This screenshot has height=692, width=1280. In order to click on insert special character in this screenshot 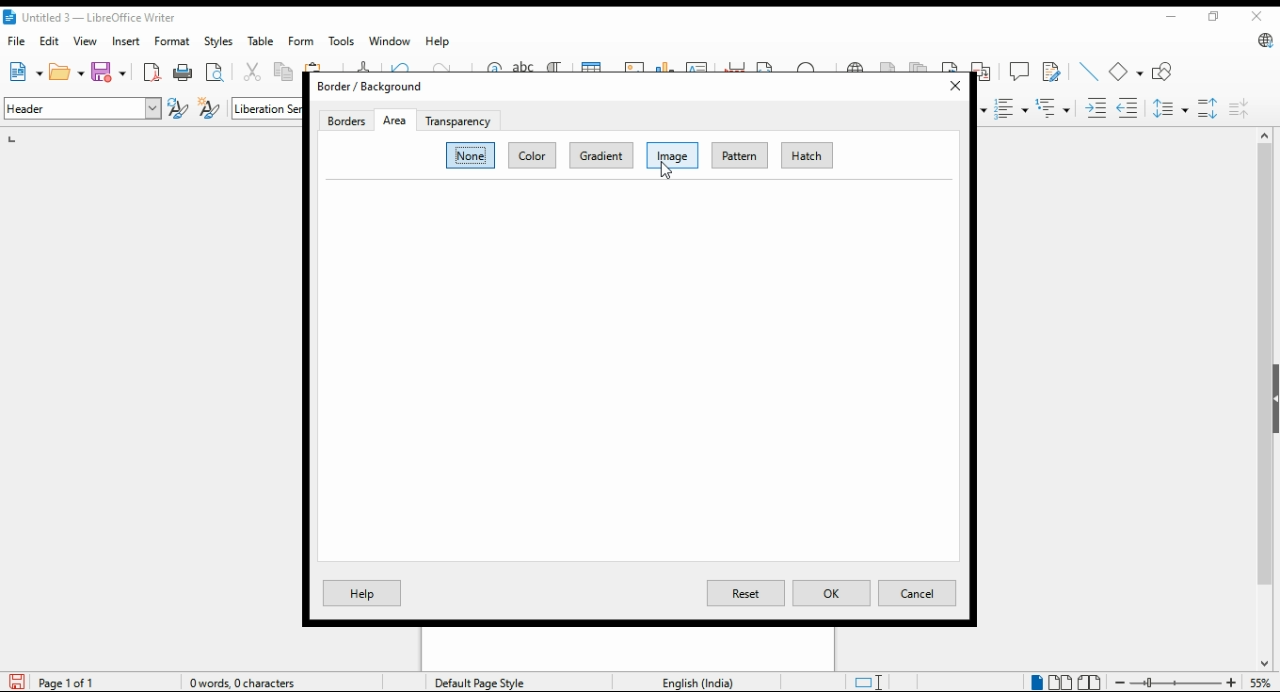, I will do `click(812, 66)`.